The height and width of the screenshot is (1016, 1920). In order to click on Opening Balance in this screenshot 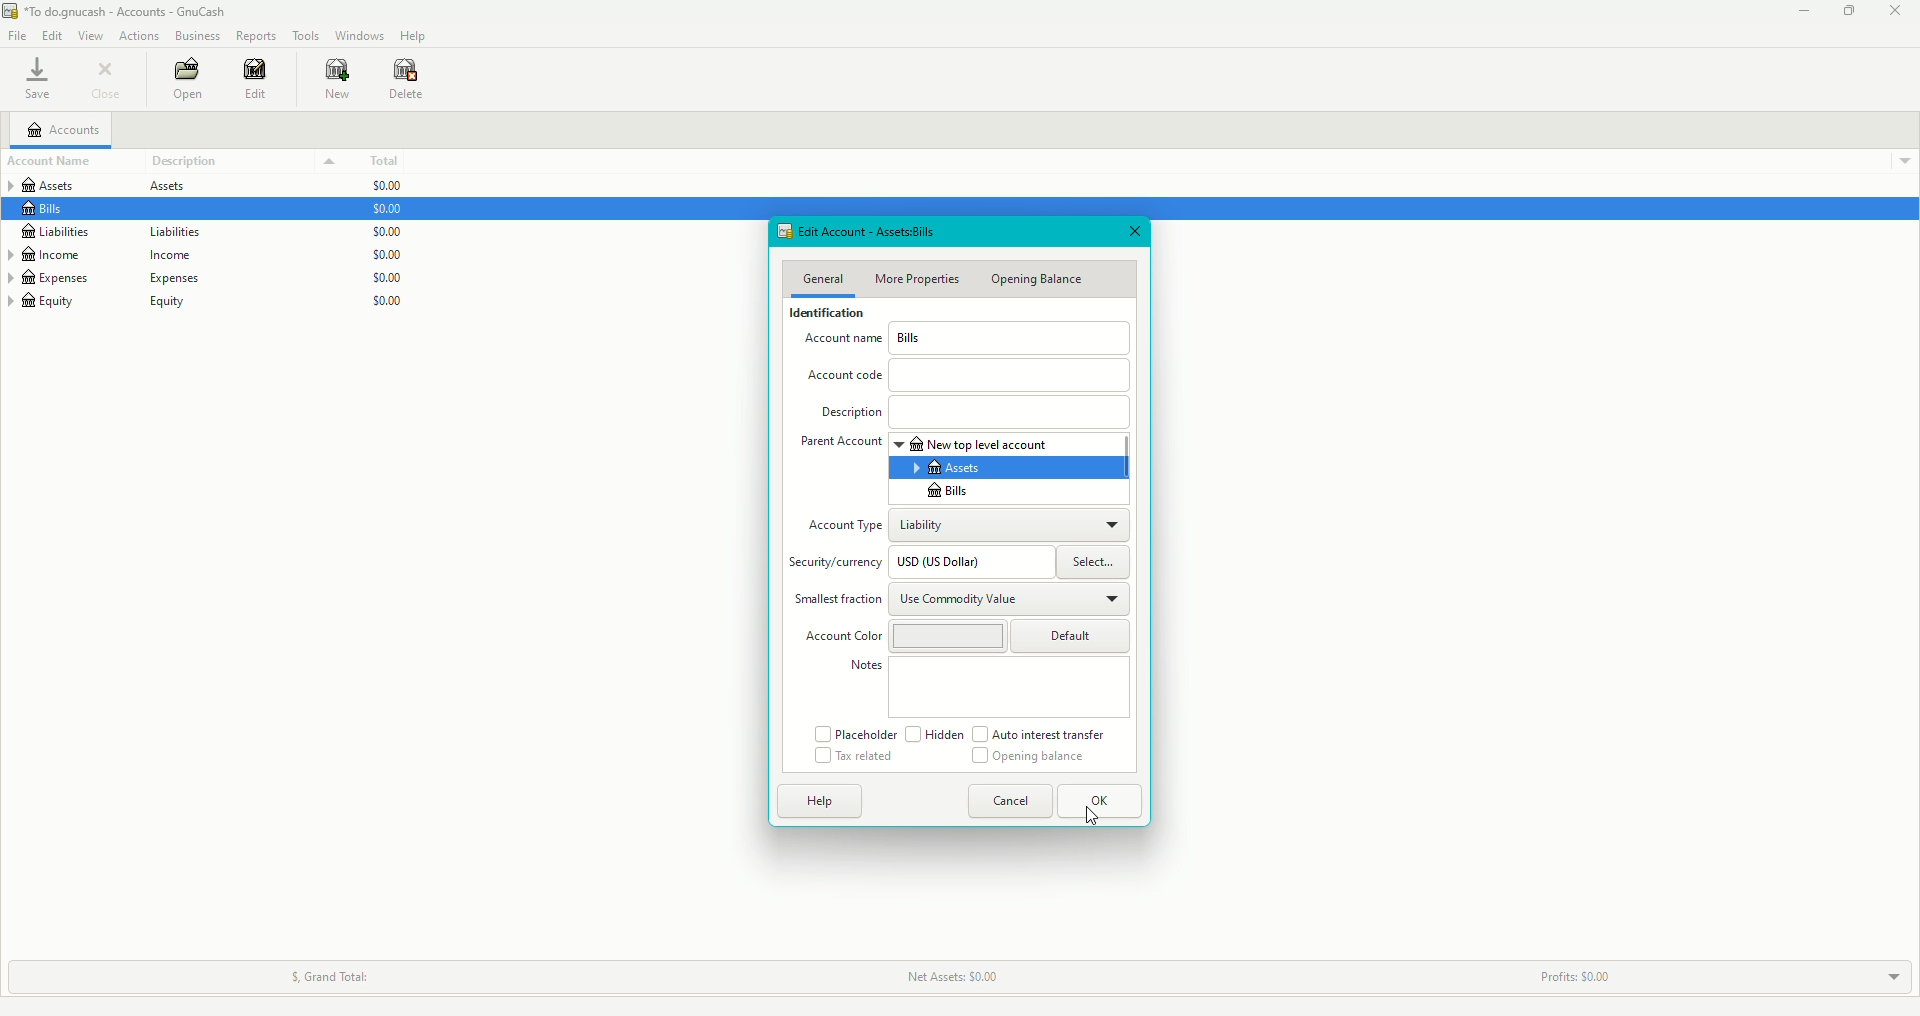, I will do `click(1031, 759)`.